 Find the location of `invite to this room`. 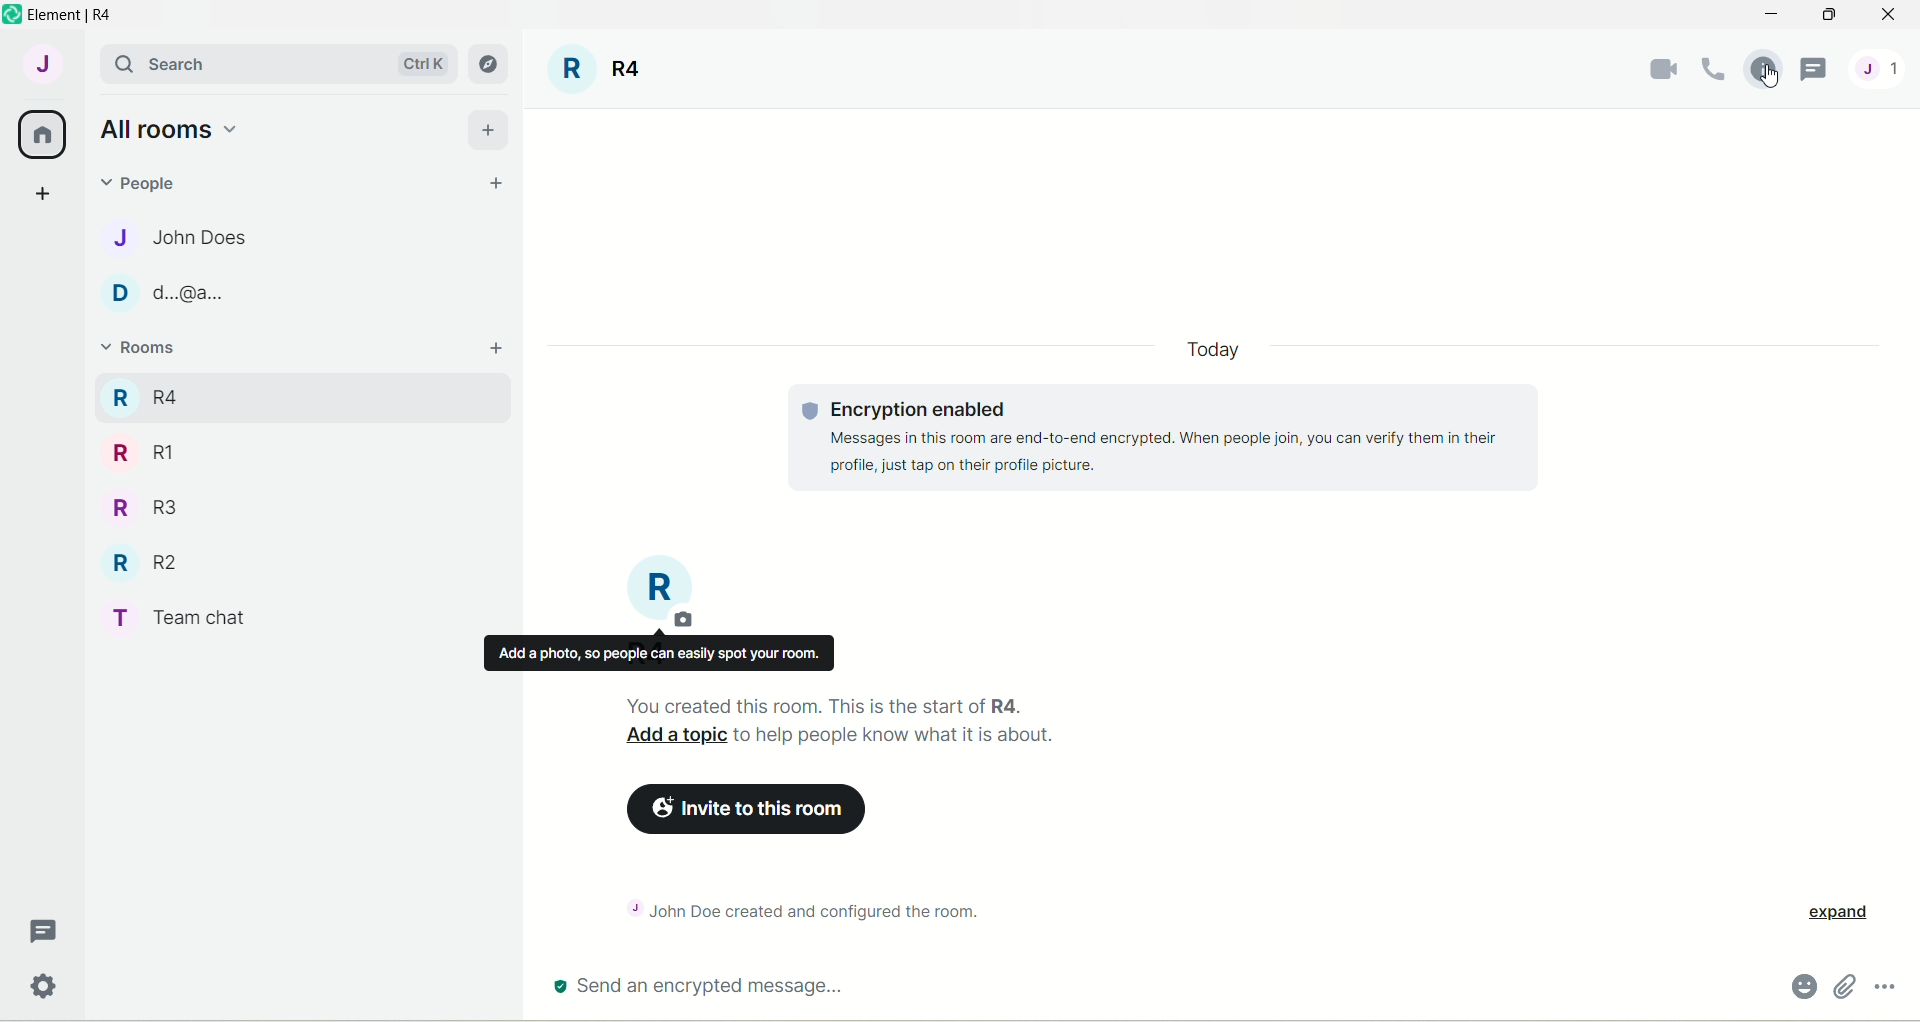

invite to this room is located at coordinates (753, 811).